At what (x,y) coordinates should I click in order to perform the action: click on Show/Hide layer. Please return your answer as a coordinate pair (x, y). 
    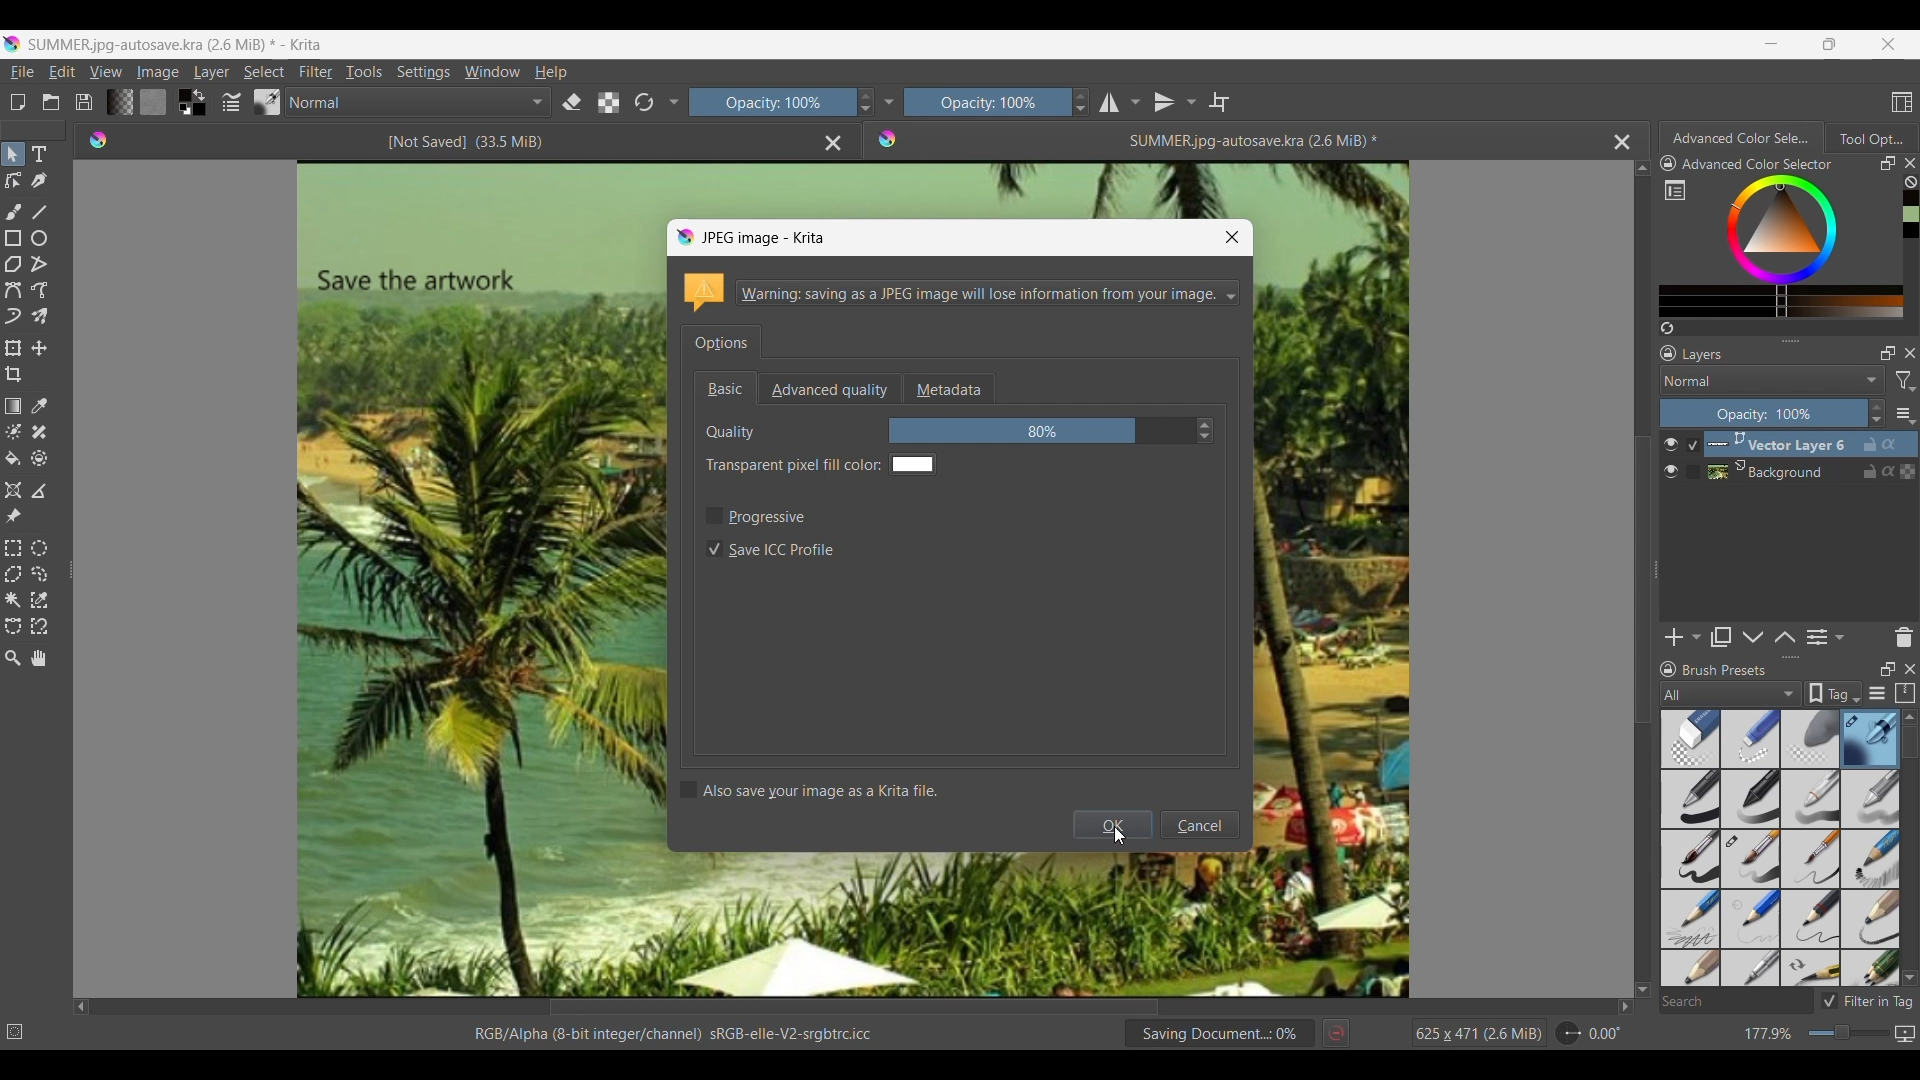
    Looking at the image, I should click on (1671, 458).